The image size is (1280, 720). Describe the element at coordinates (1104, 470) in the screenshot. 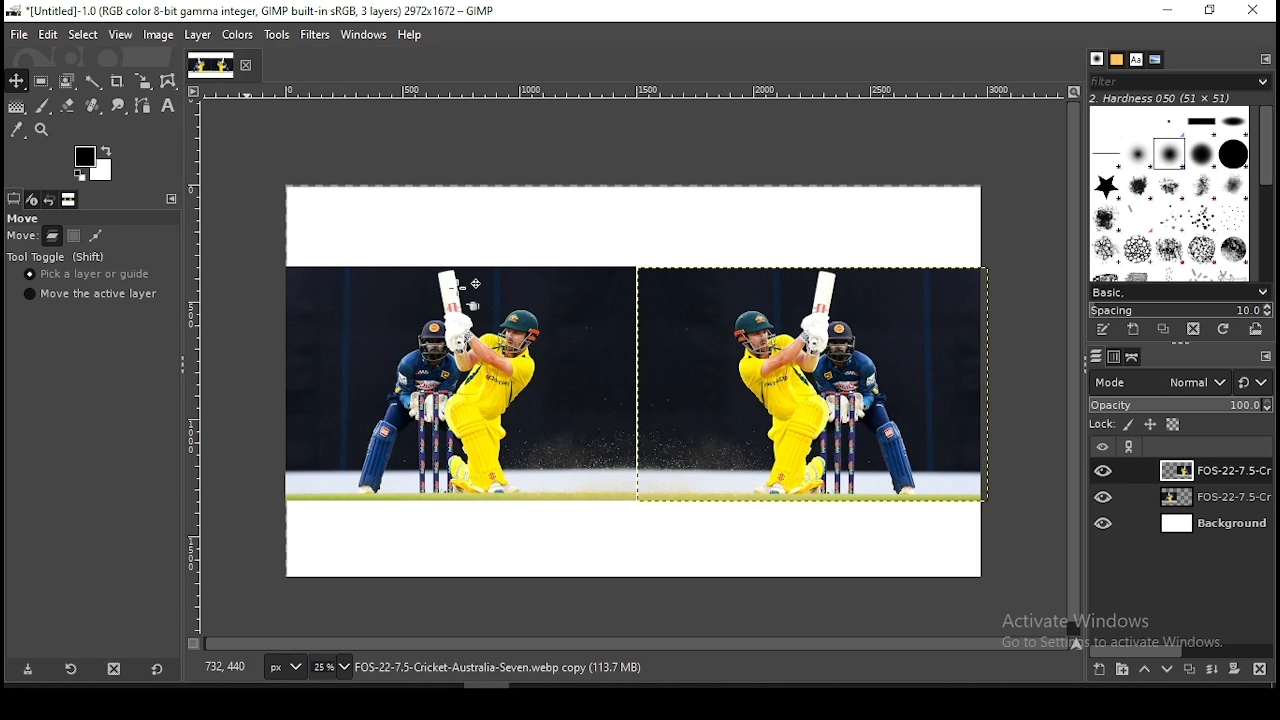

I see `layer visibility on/off` at that location.